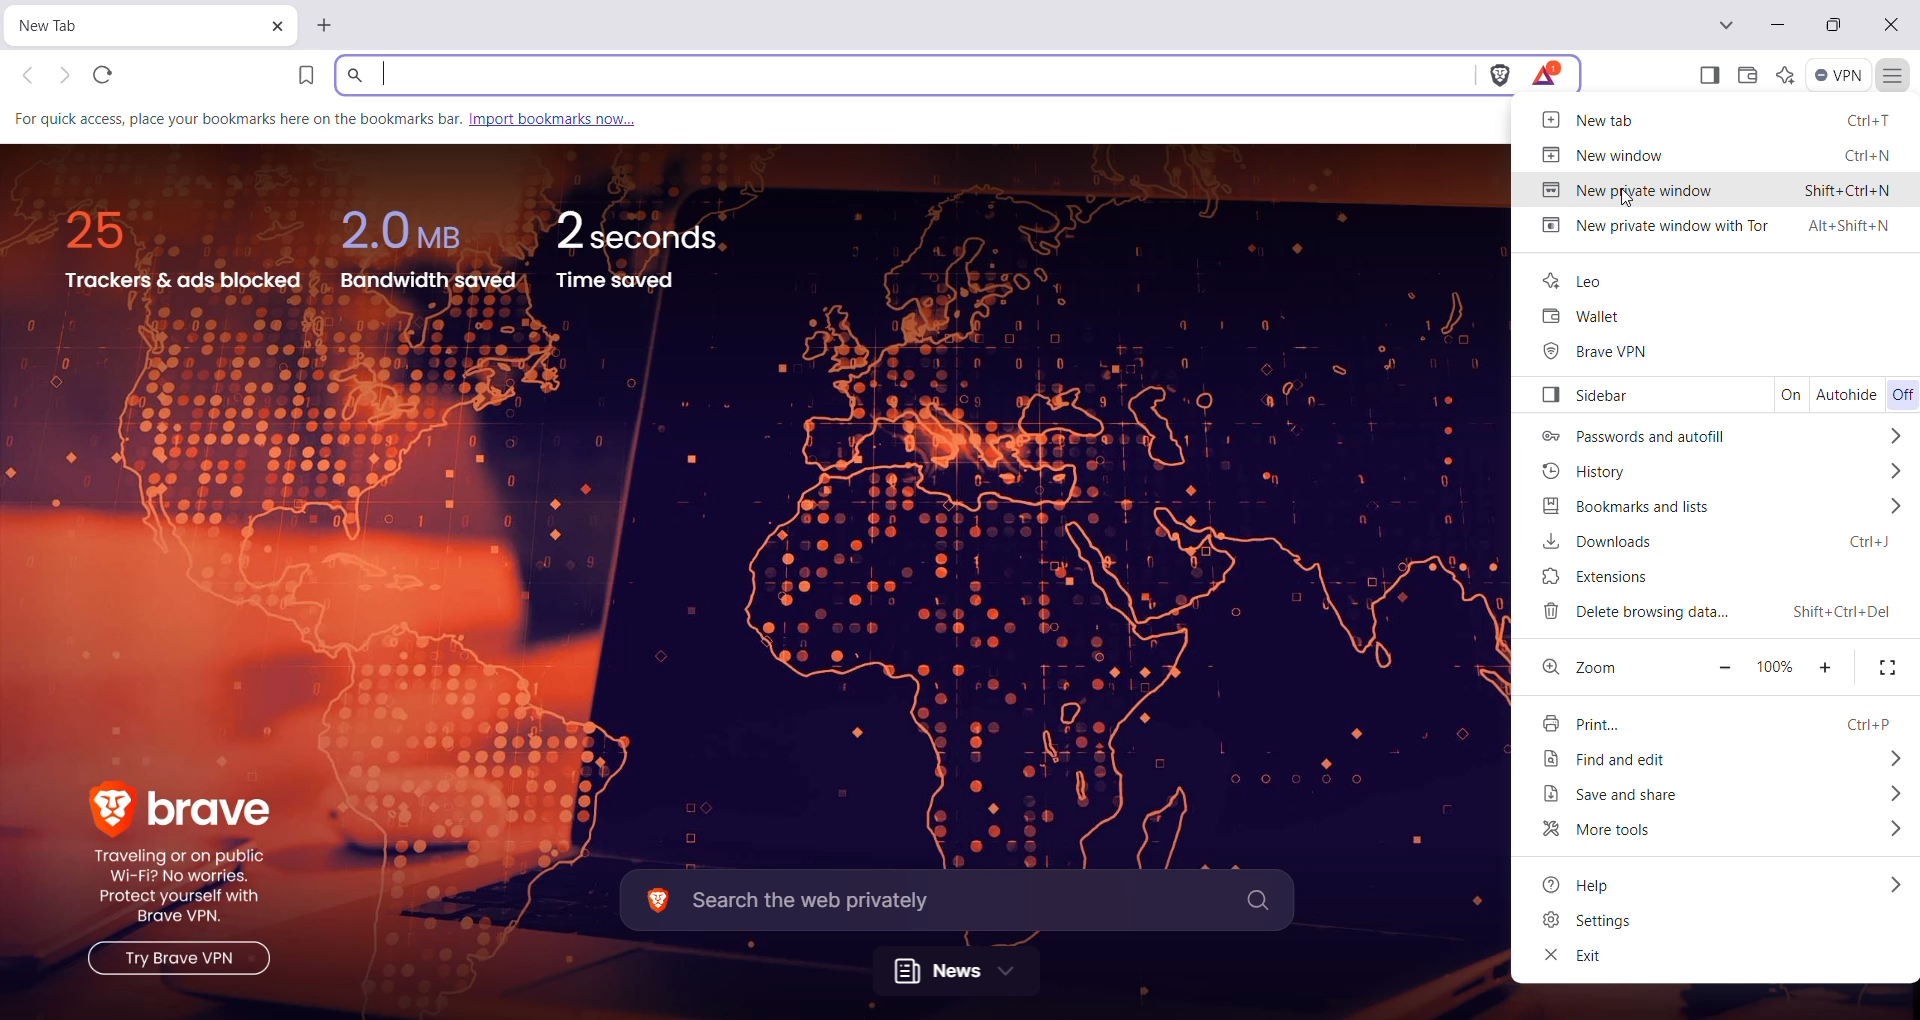 The width and height of the screenshot is (1920, 1020). I want to click on More options, so click(1896, 884).